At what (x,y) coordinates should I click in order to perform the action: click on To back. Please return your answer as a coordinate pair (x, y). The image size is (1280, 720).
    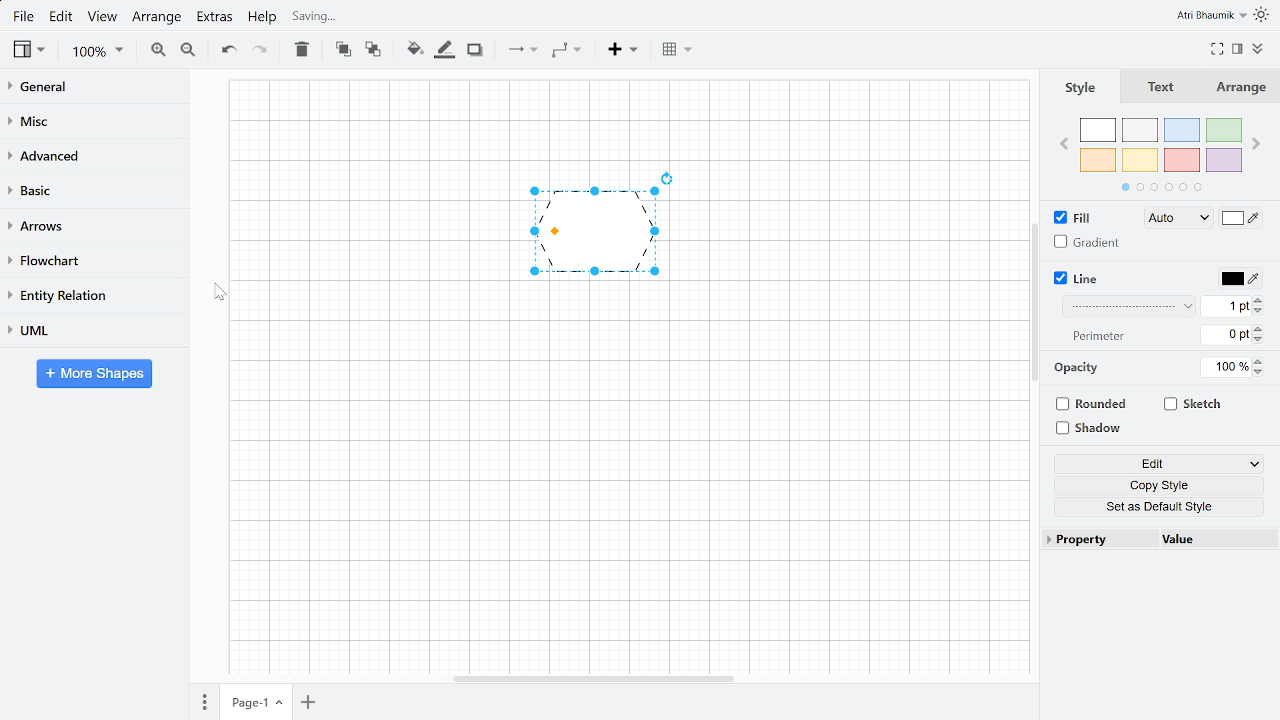
    Looking at the image, I should click on (374, 51).